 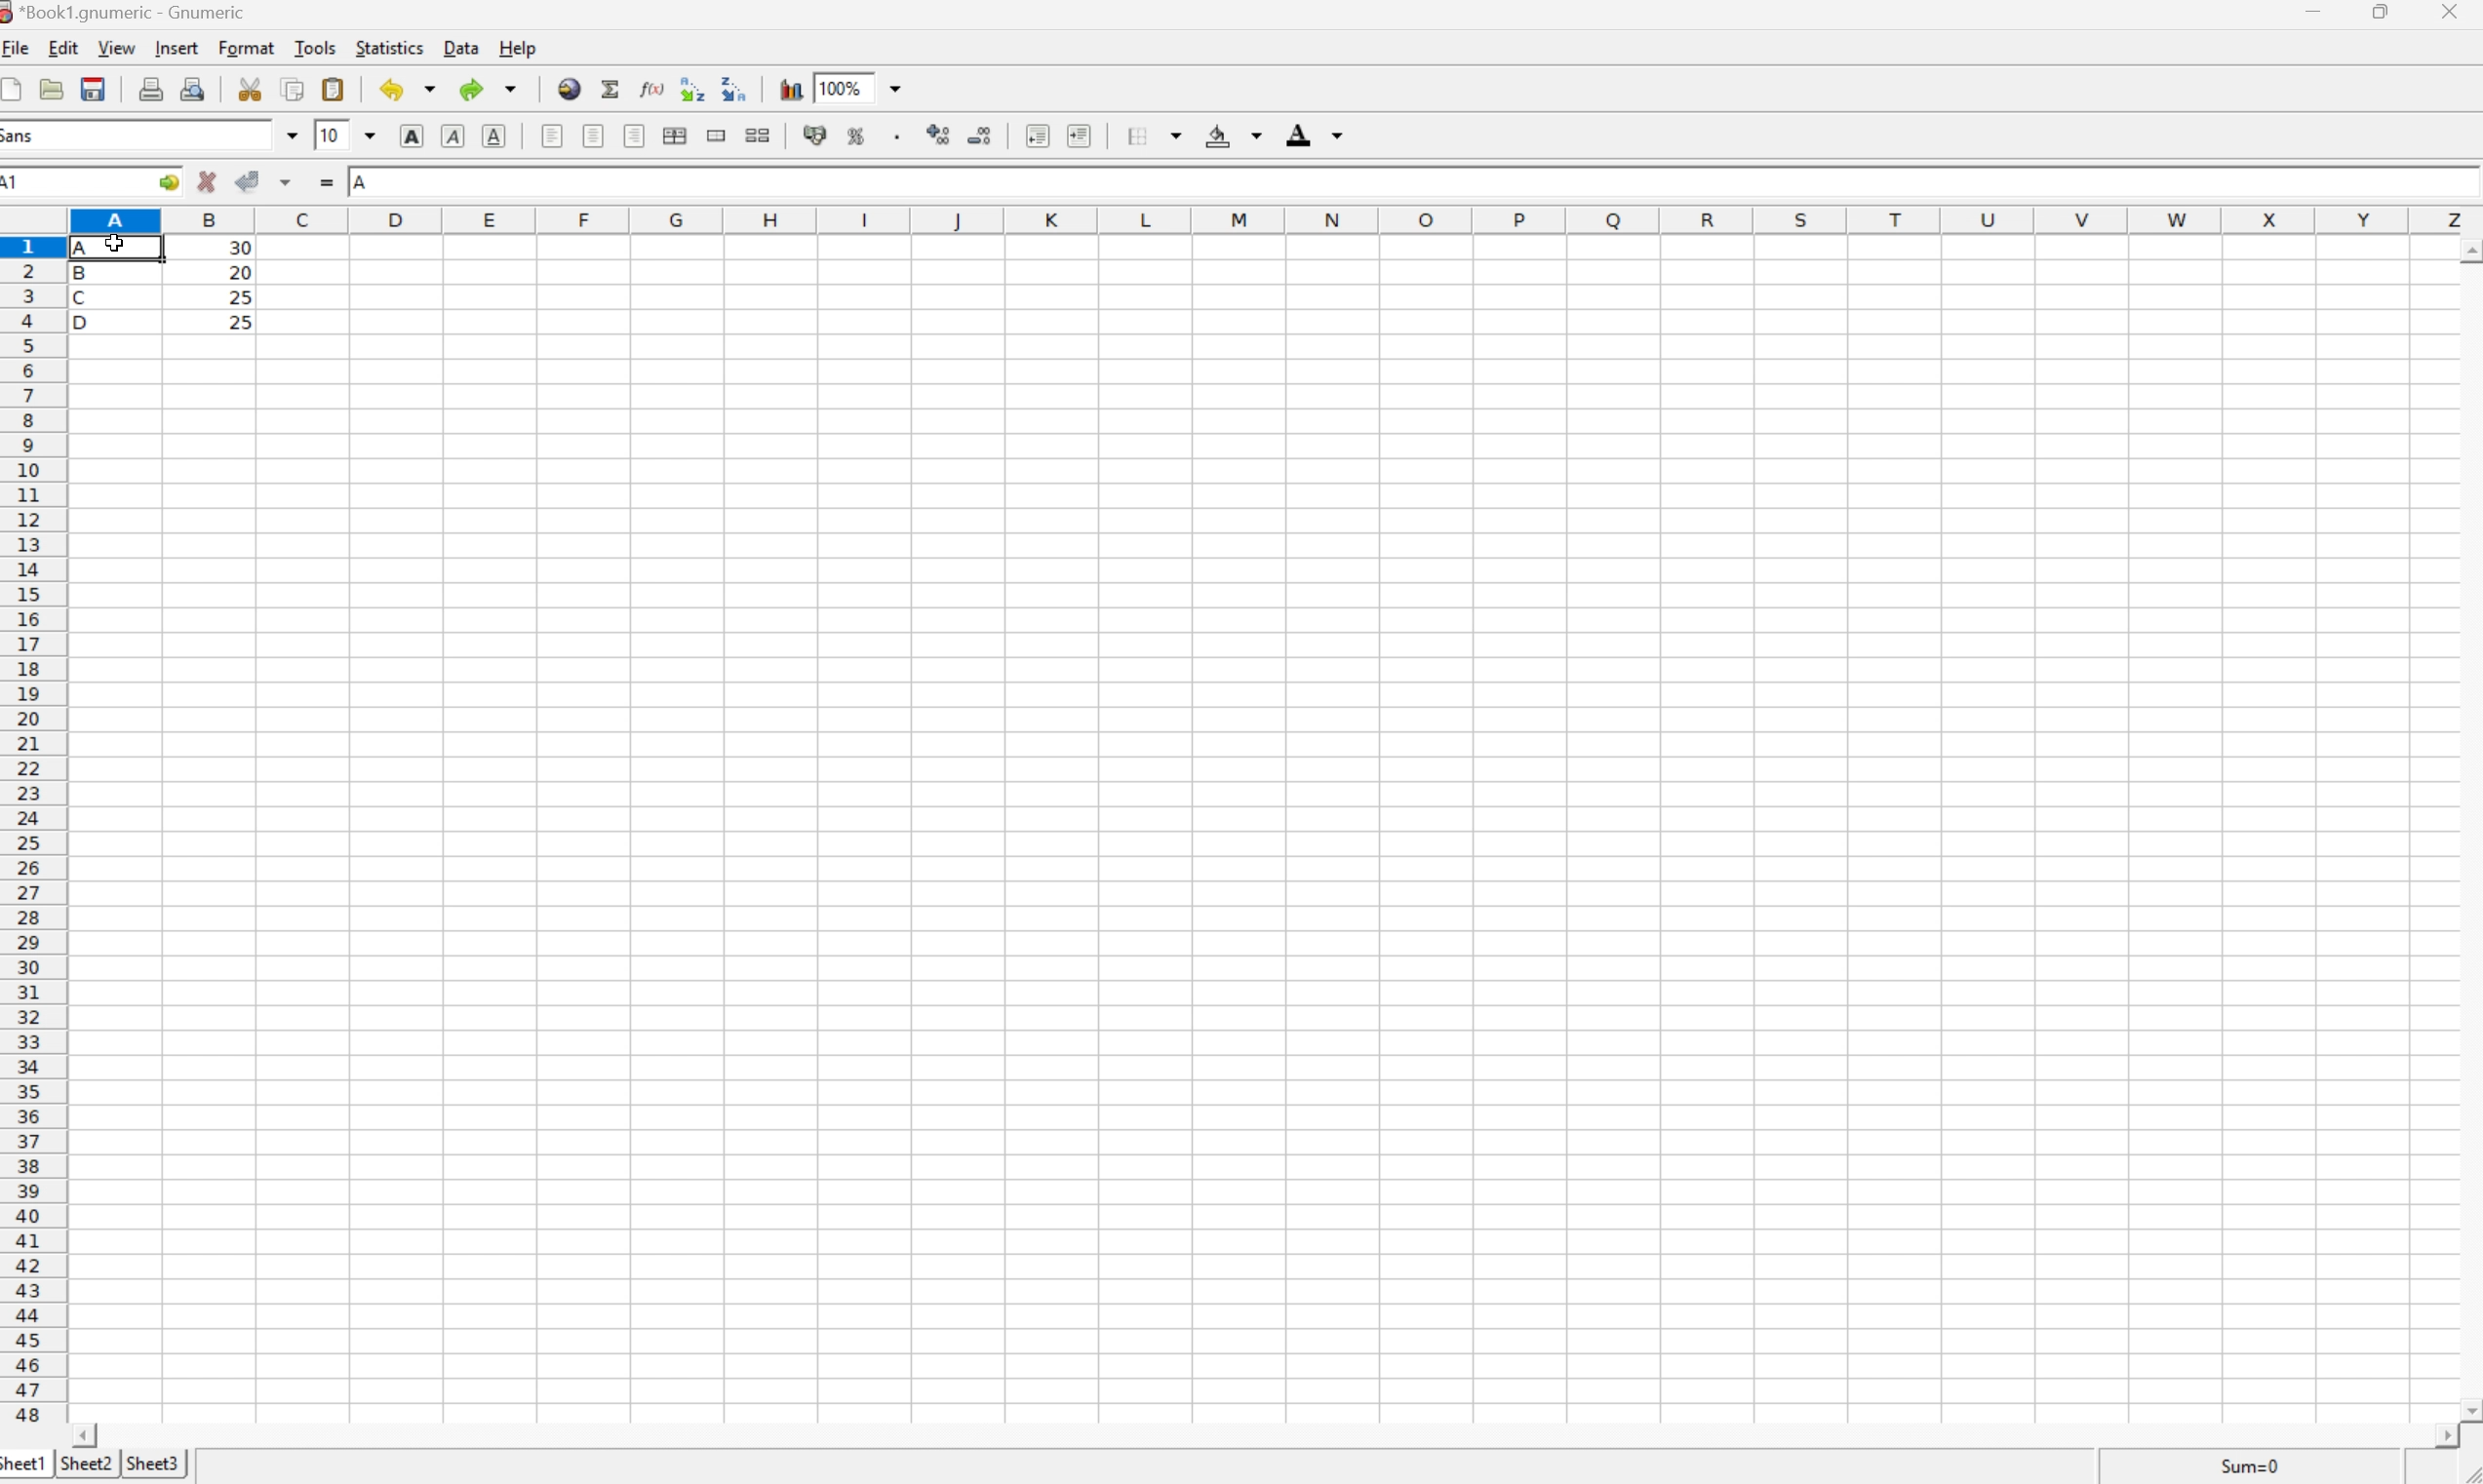 What do you see at coordinates (155, 1461) in the screenshot?
I see `Sheet3` at bounding box center [155, 1461].